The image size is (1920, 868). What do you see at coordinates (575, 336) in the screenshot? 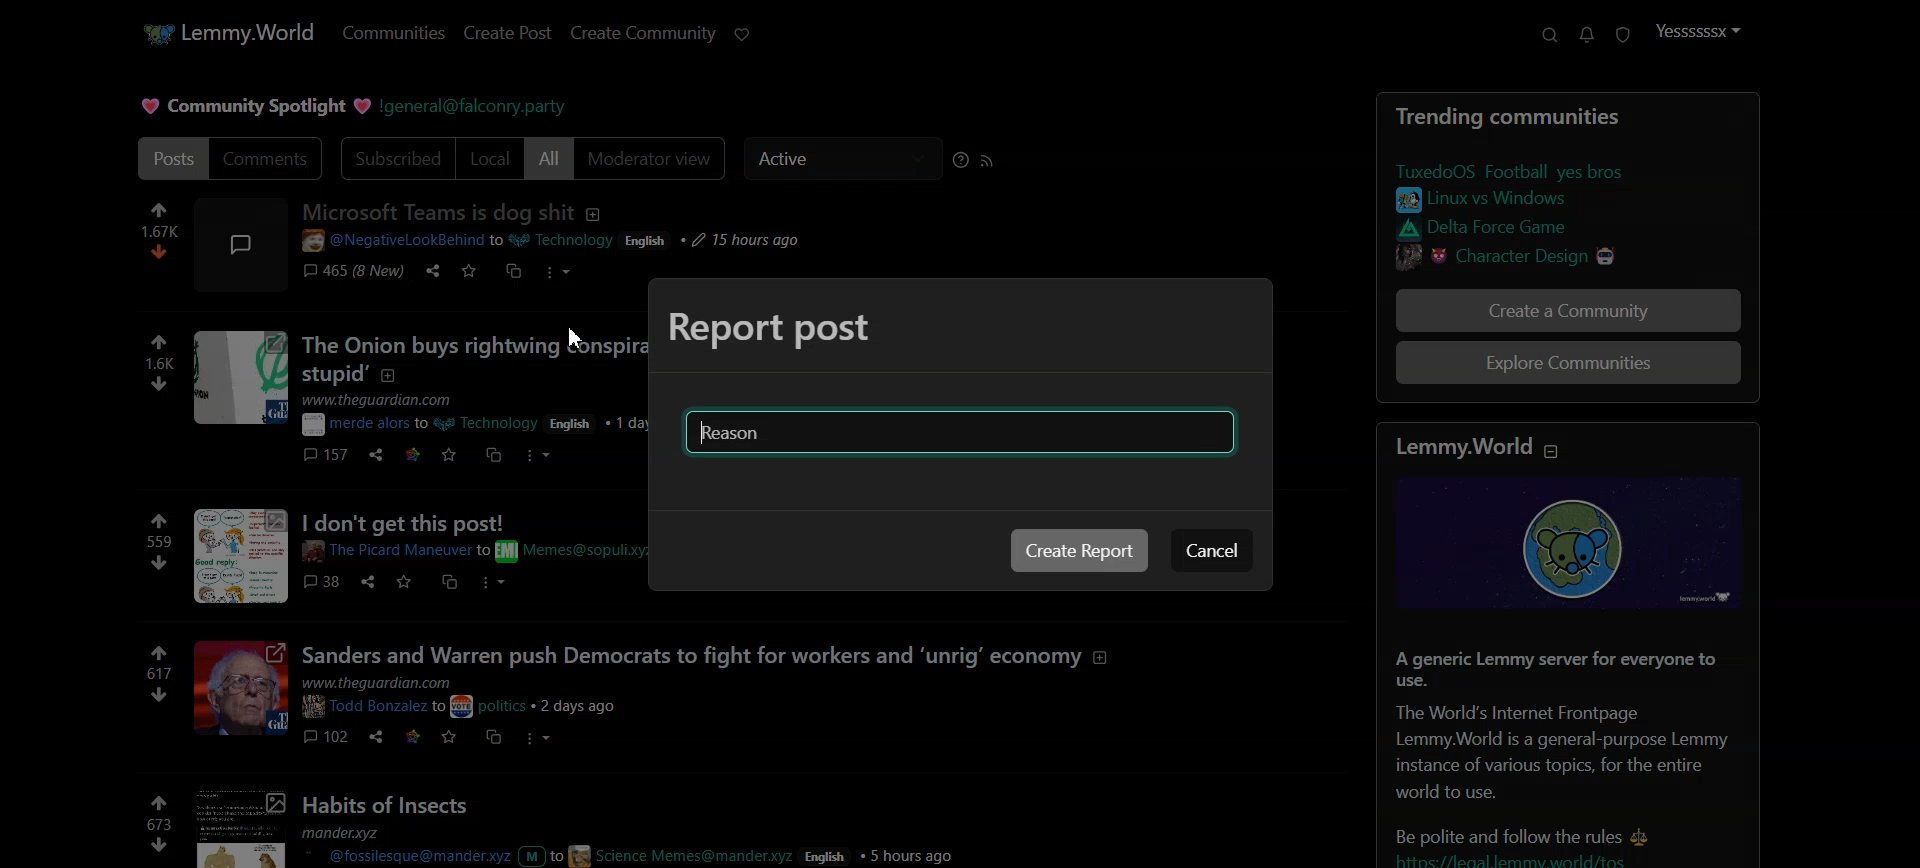
I see `Cursor` at bounding box center [575, 336].